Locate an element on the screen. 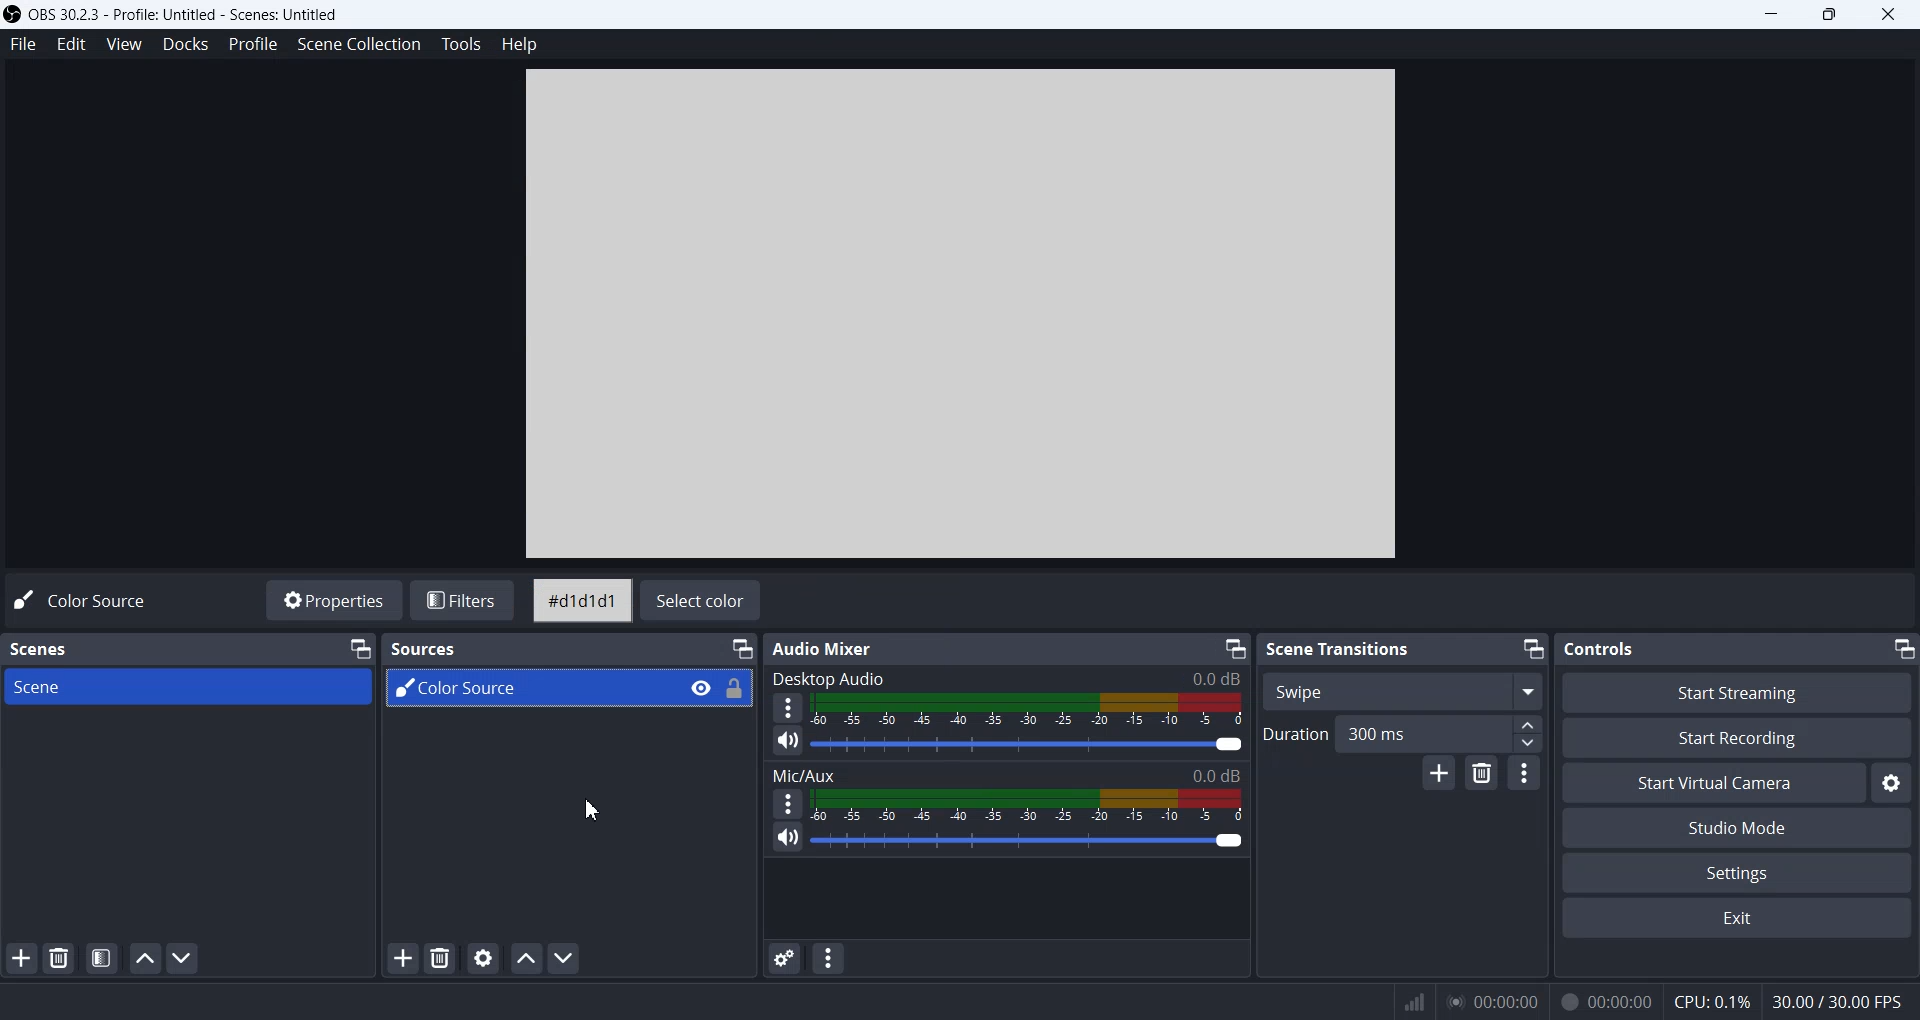 The image size is (1920, 1020). Select color is located at coordinates (701, 600).